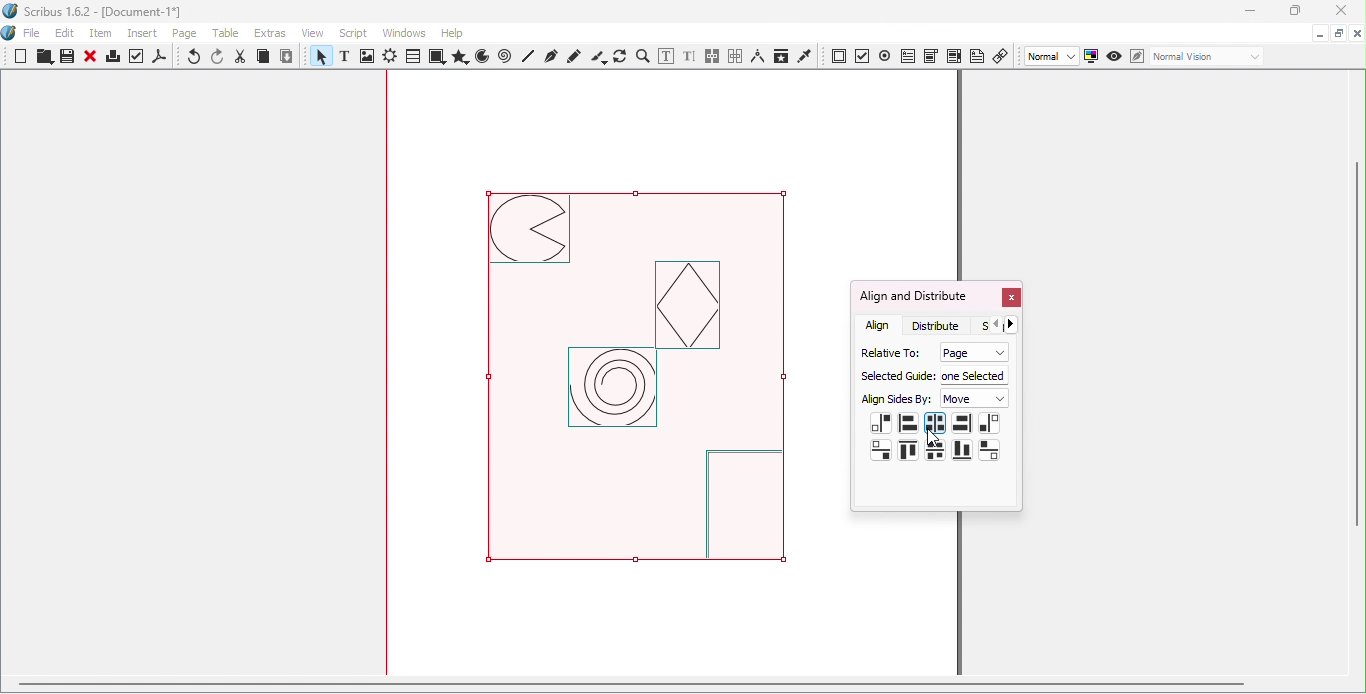 This screenshot has height=694, width=1366. I want to click on Distribute, so click(941, 325).